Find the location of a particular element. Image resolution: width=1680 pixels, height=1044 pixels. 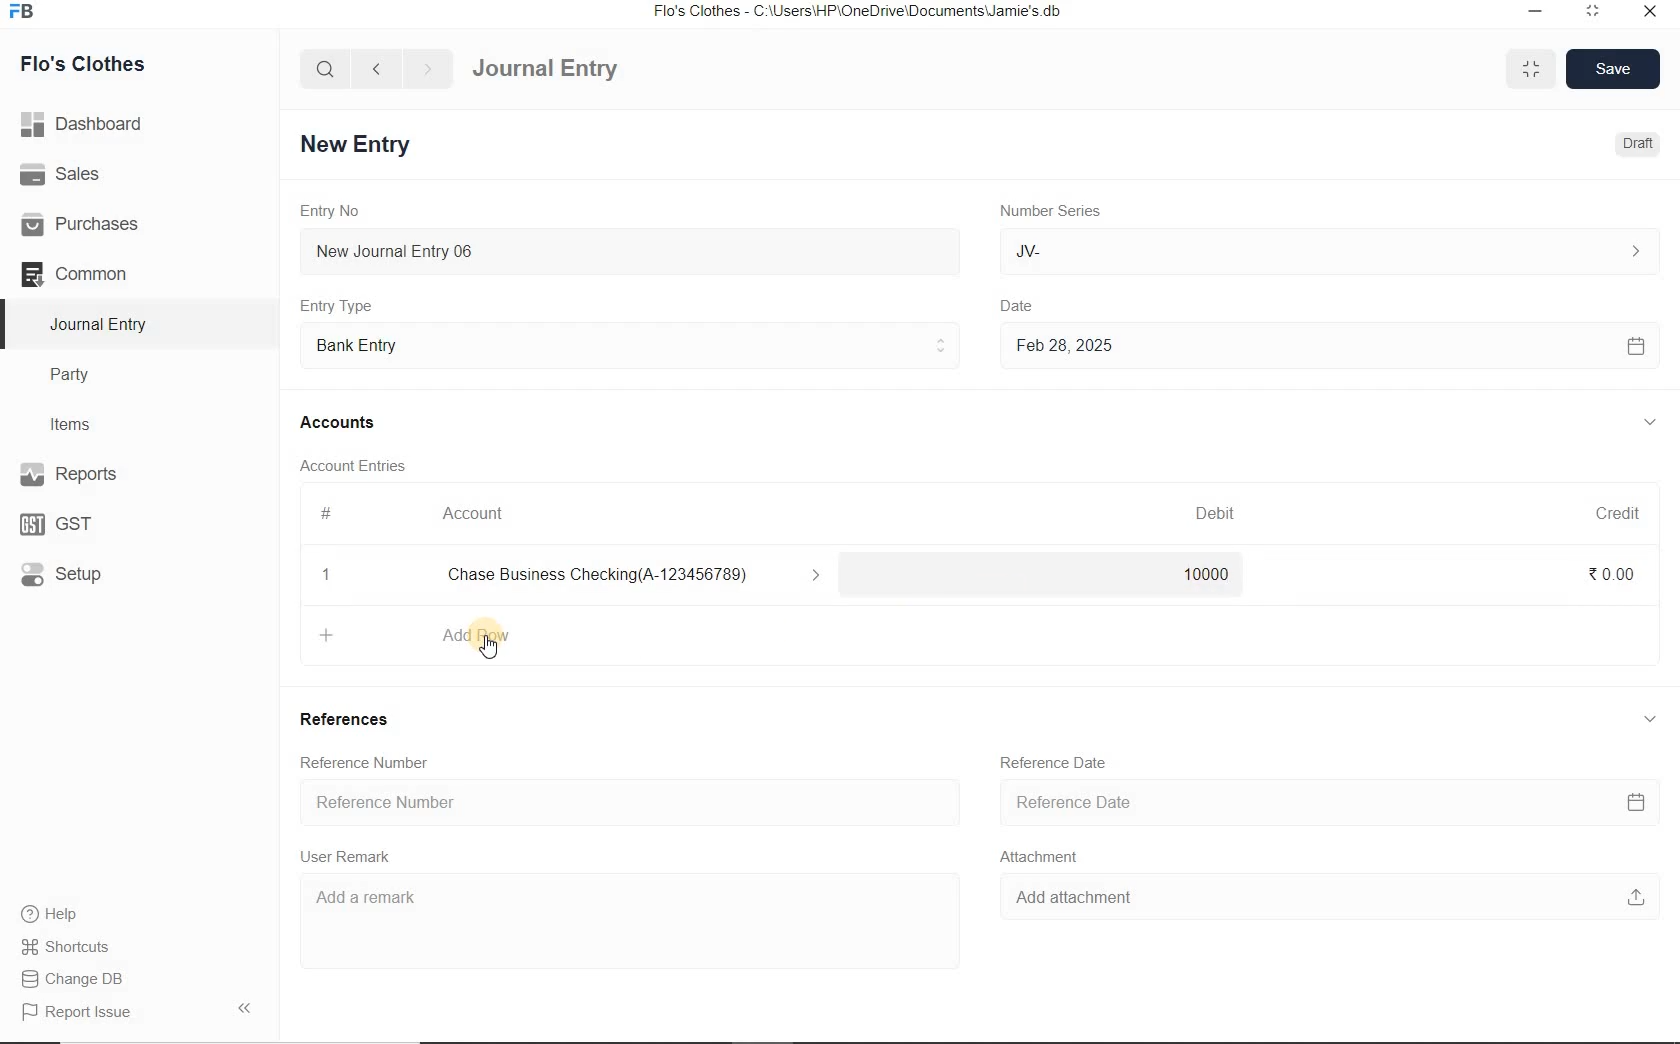

Shortcuts is located at coordinates (66, 943).